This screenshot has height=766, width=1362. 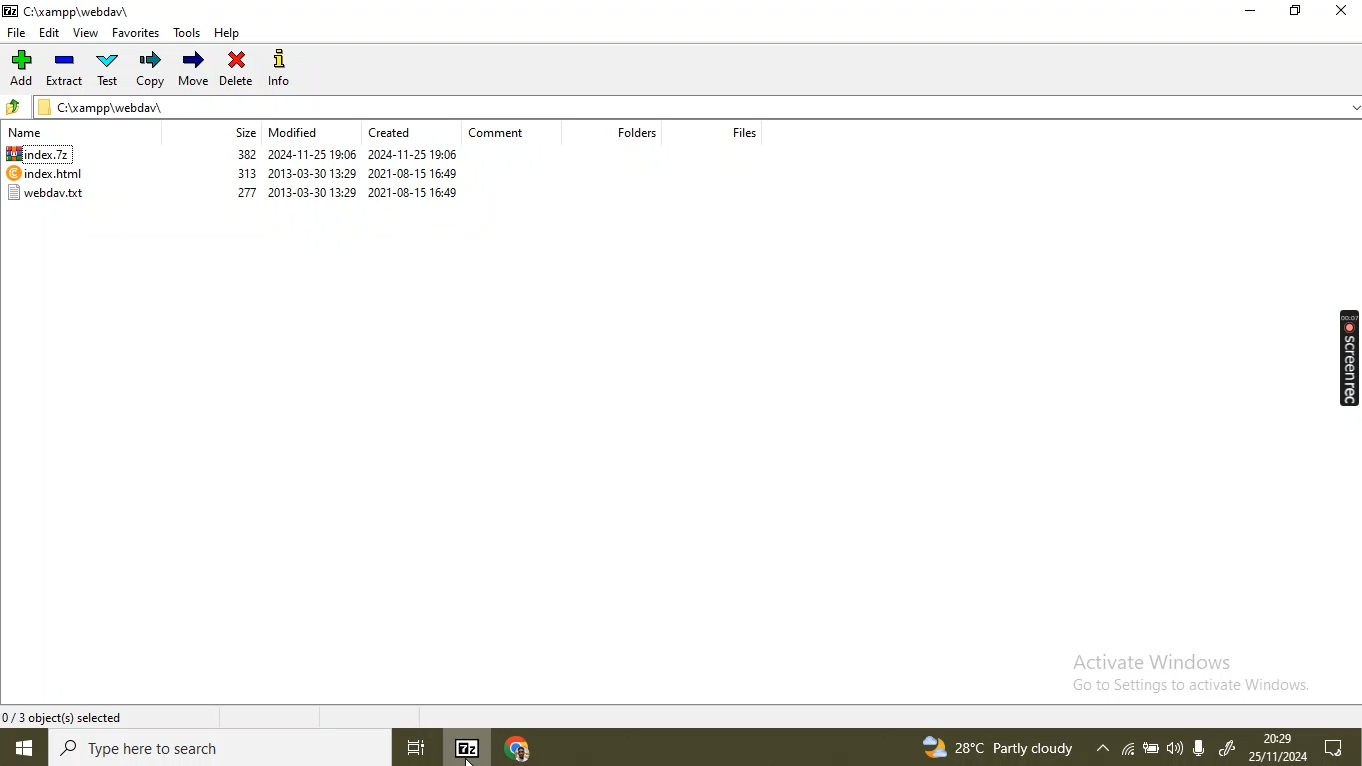 I want to click on 2013-03-30 13:29, so click(x=313, y=192).